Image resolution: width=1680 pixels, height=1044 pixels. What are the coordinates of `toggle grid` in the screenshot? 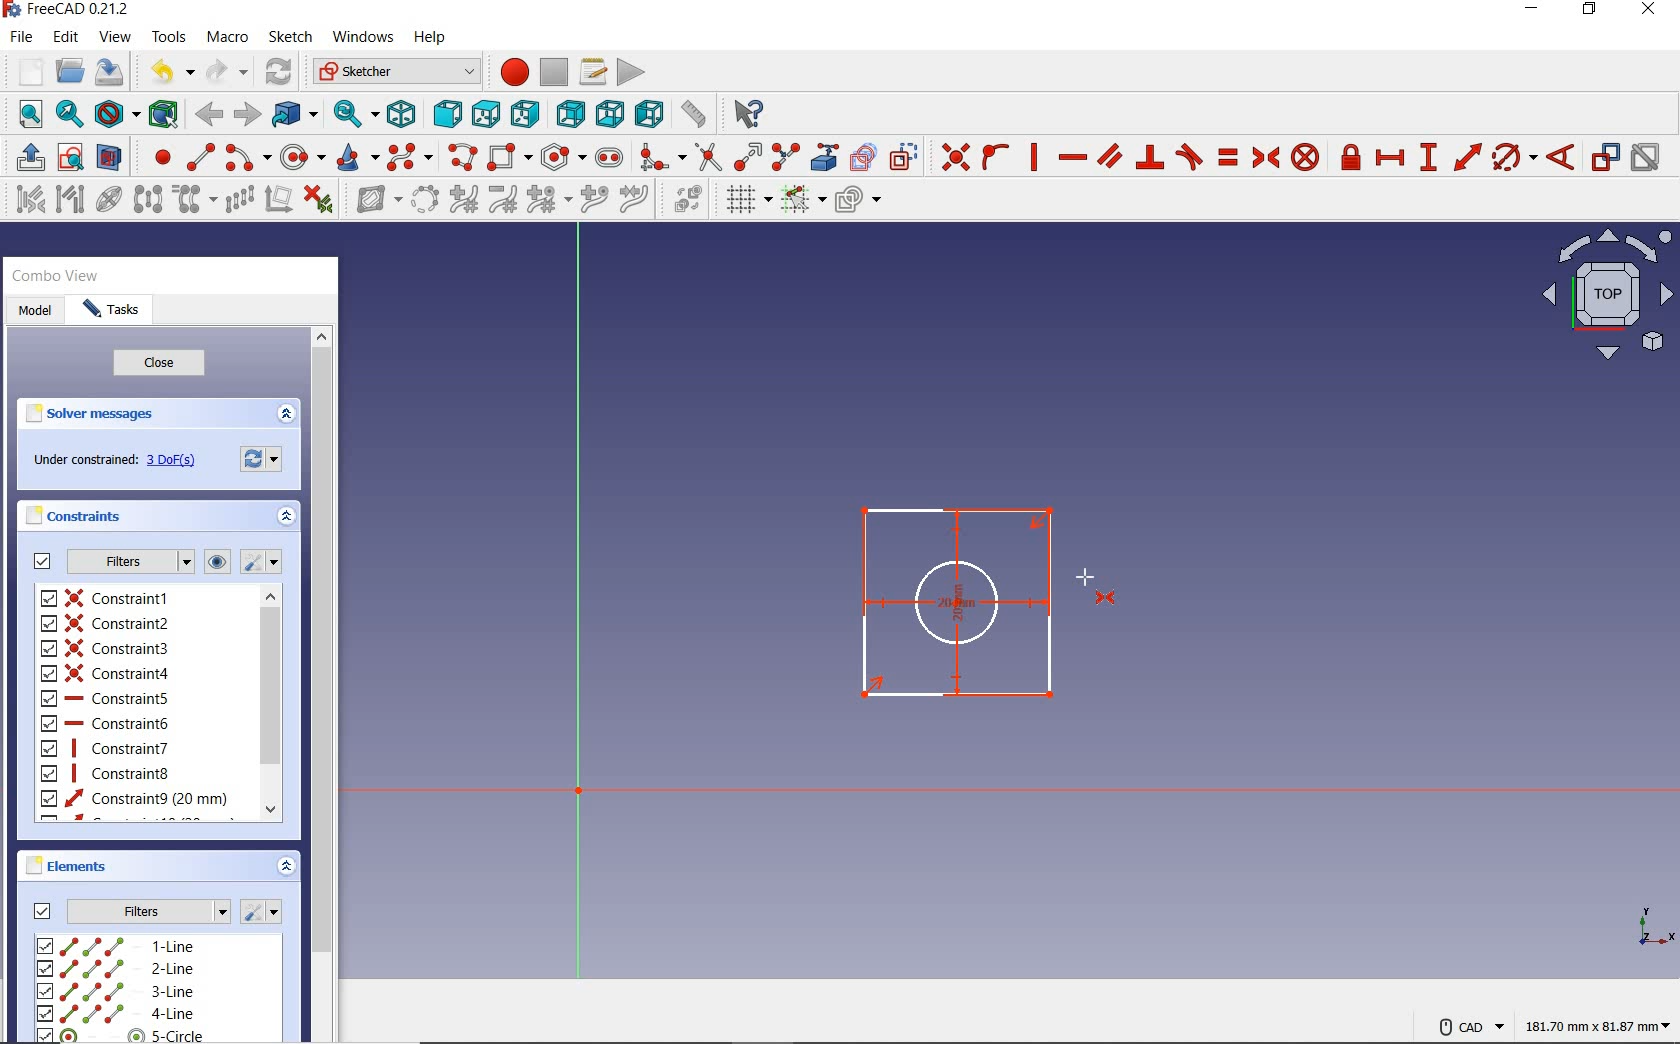 It's located at (744, 201).